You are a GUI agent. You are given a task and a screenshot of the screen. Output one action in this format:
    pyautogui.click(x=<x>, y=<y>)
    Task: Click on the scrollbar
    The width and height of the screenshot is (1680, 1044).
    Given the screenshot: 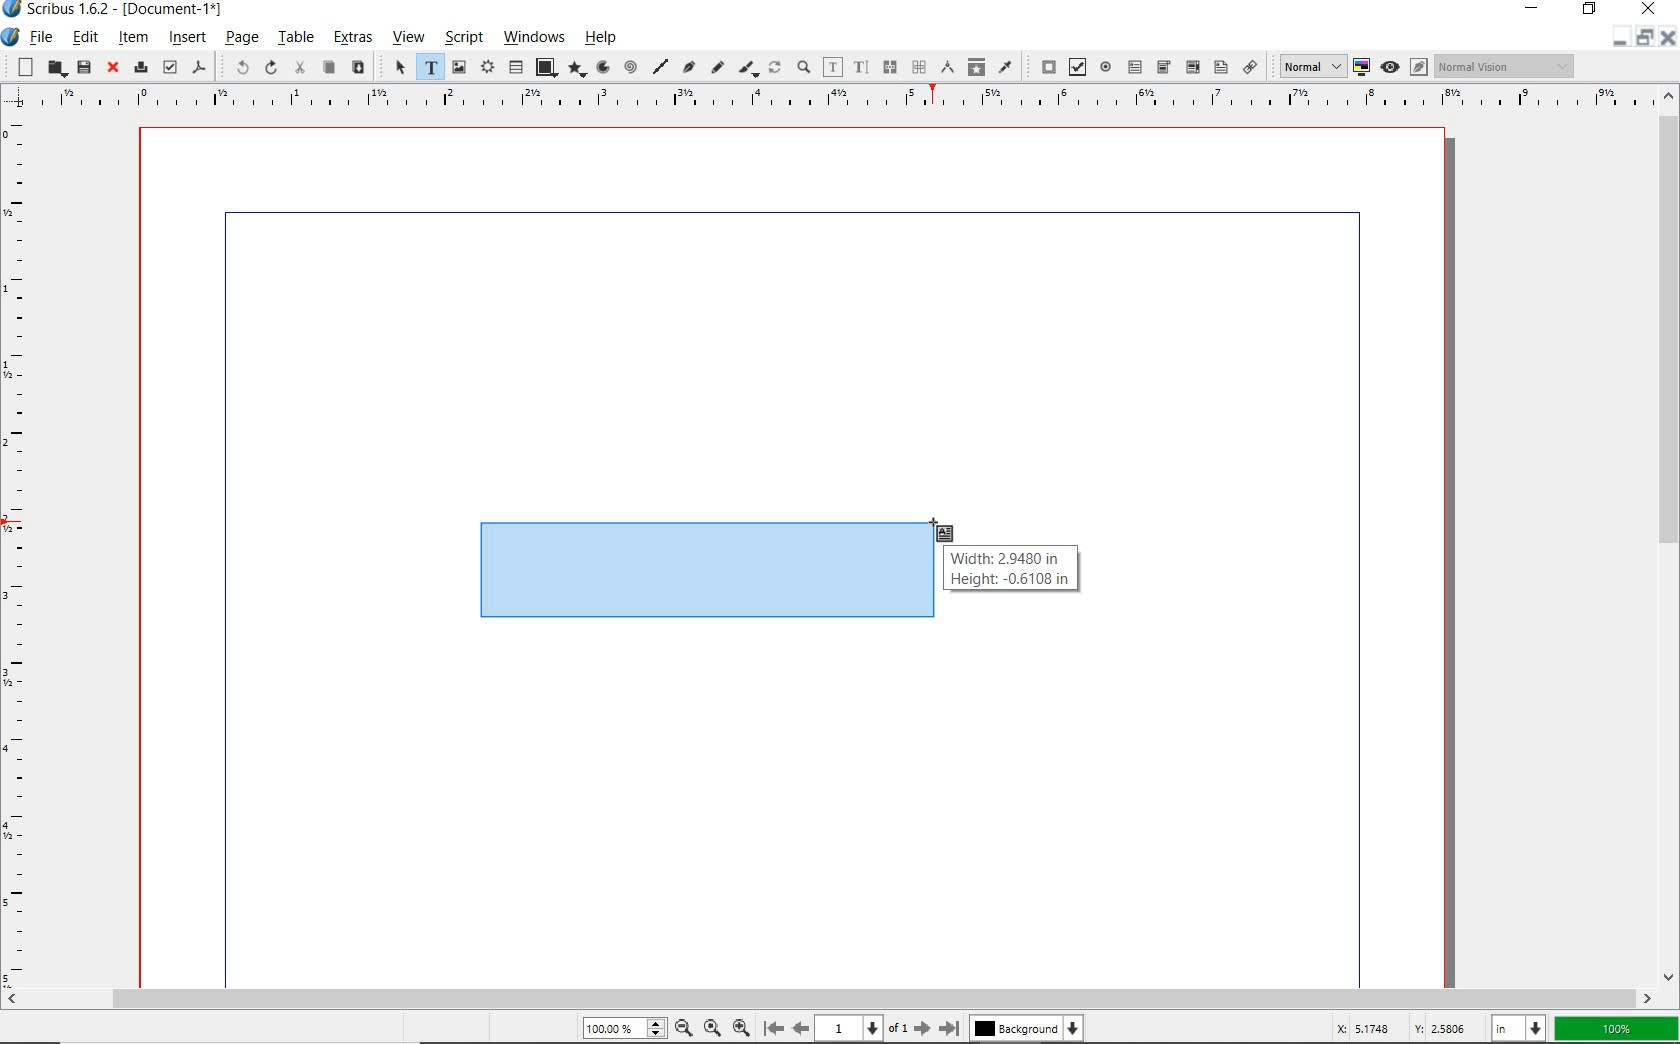 What is the action you would take?
    pyautogui.click(x=829, y=999)
    